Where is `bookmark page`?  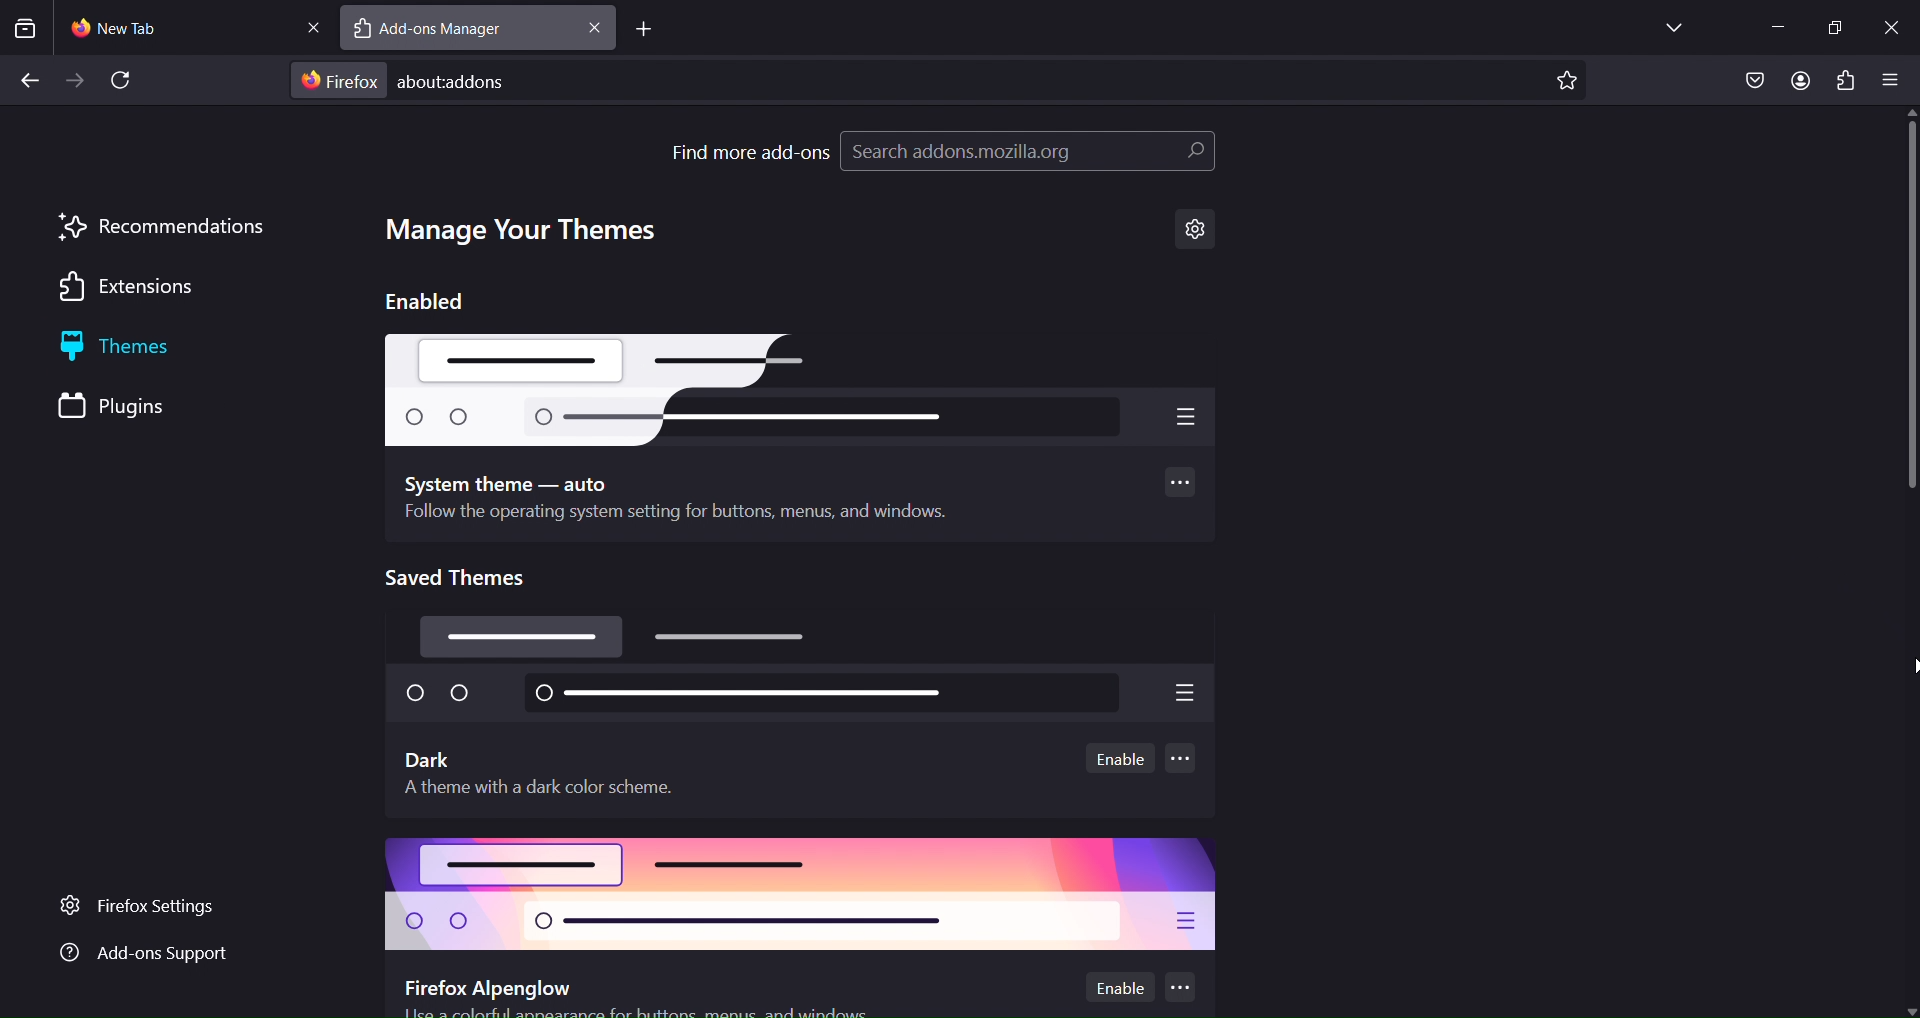
bookmark page is located at coordinates (1567, 81).